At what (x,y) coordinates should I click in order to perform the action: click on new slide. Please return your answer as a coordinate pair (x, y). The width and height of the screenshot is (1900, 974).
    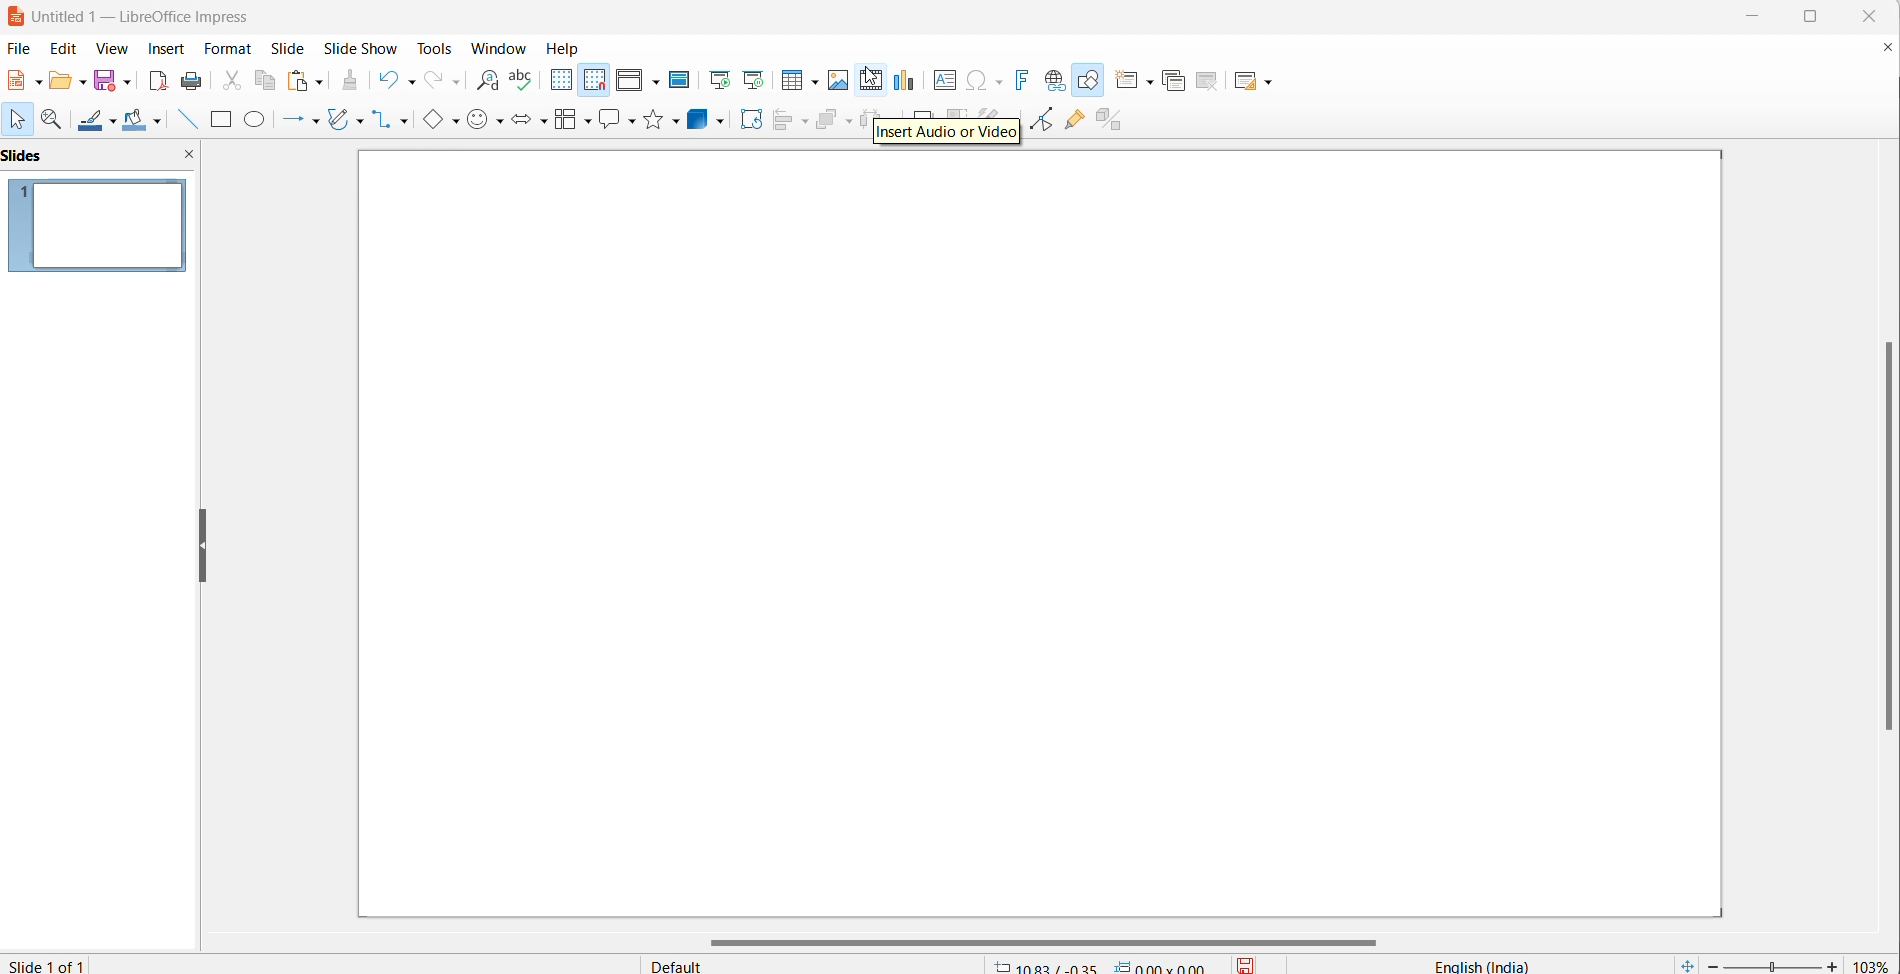
    Looking at the image, I should click on (1125, 81).